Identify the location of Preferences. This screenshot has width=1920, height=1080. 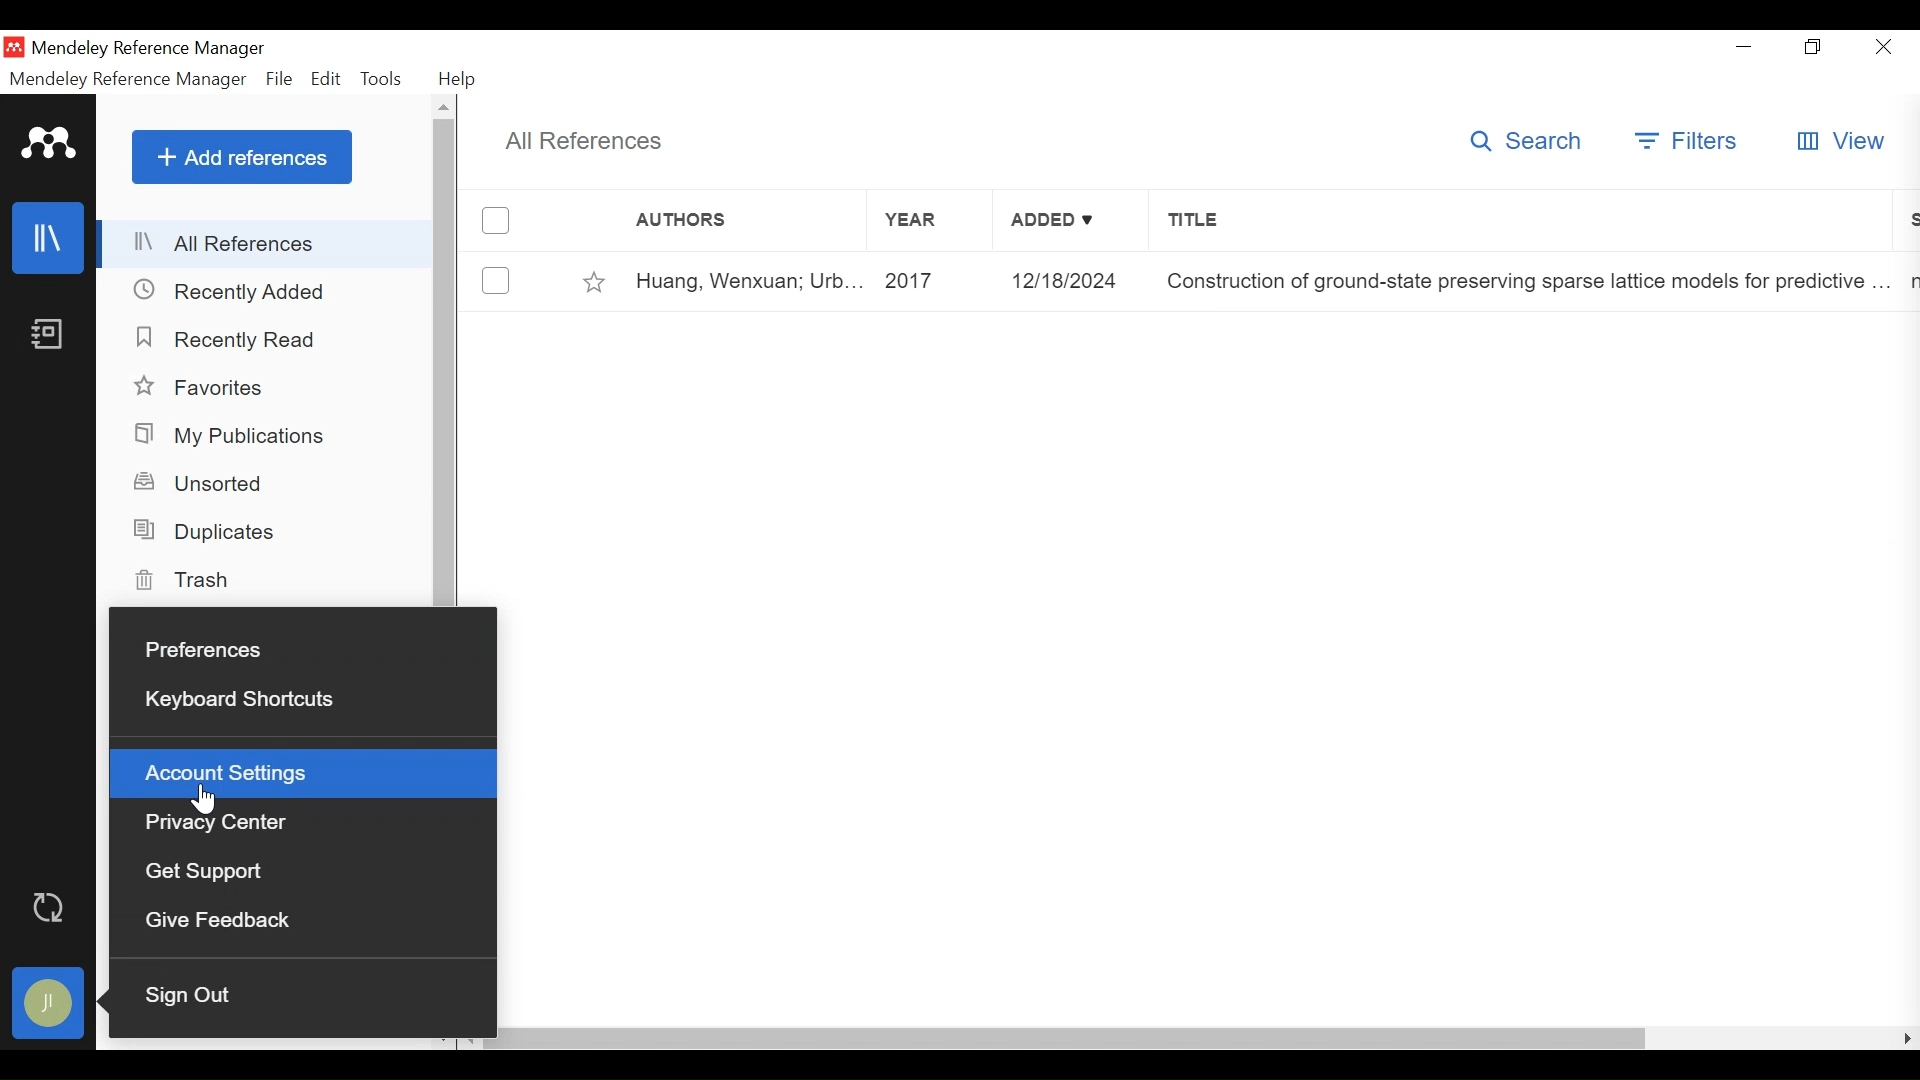
(292, 648).